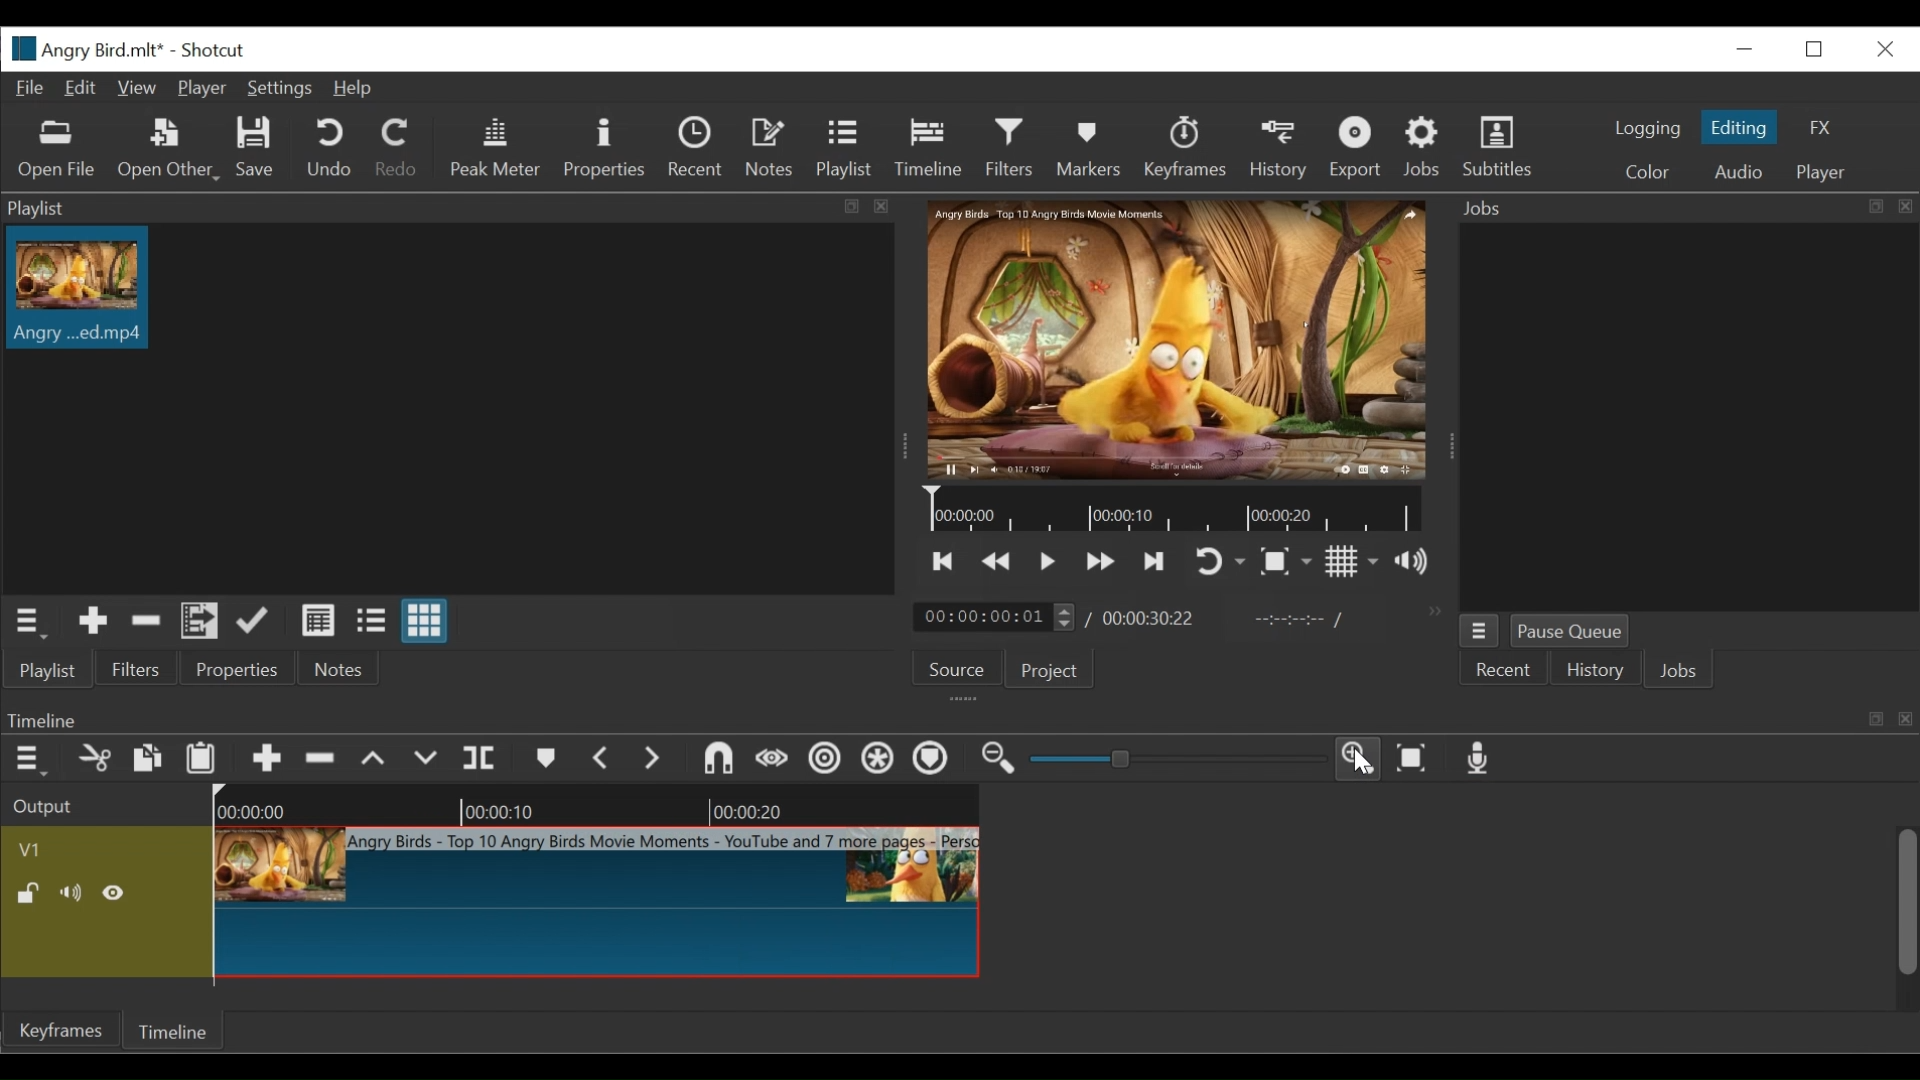 The width and height of the screenshot is (1920, 1080). What do you see at coordinates (201, 89) in the screenshot?
I see `Player` at bounding box center [201, 89].